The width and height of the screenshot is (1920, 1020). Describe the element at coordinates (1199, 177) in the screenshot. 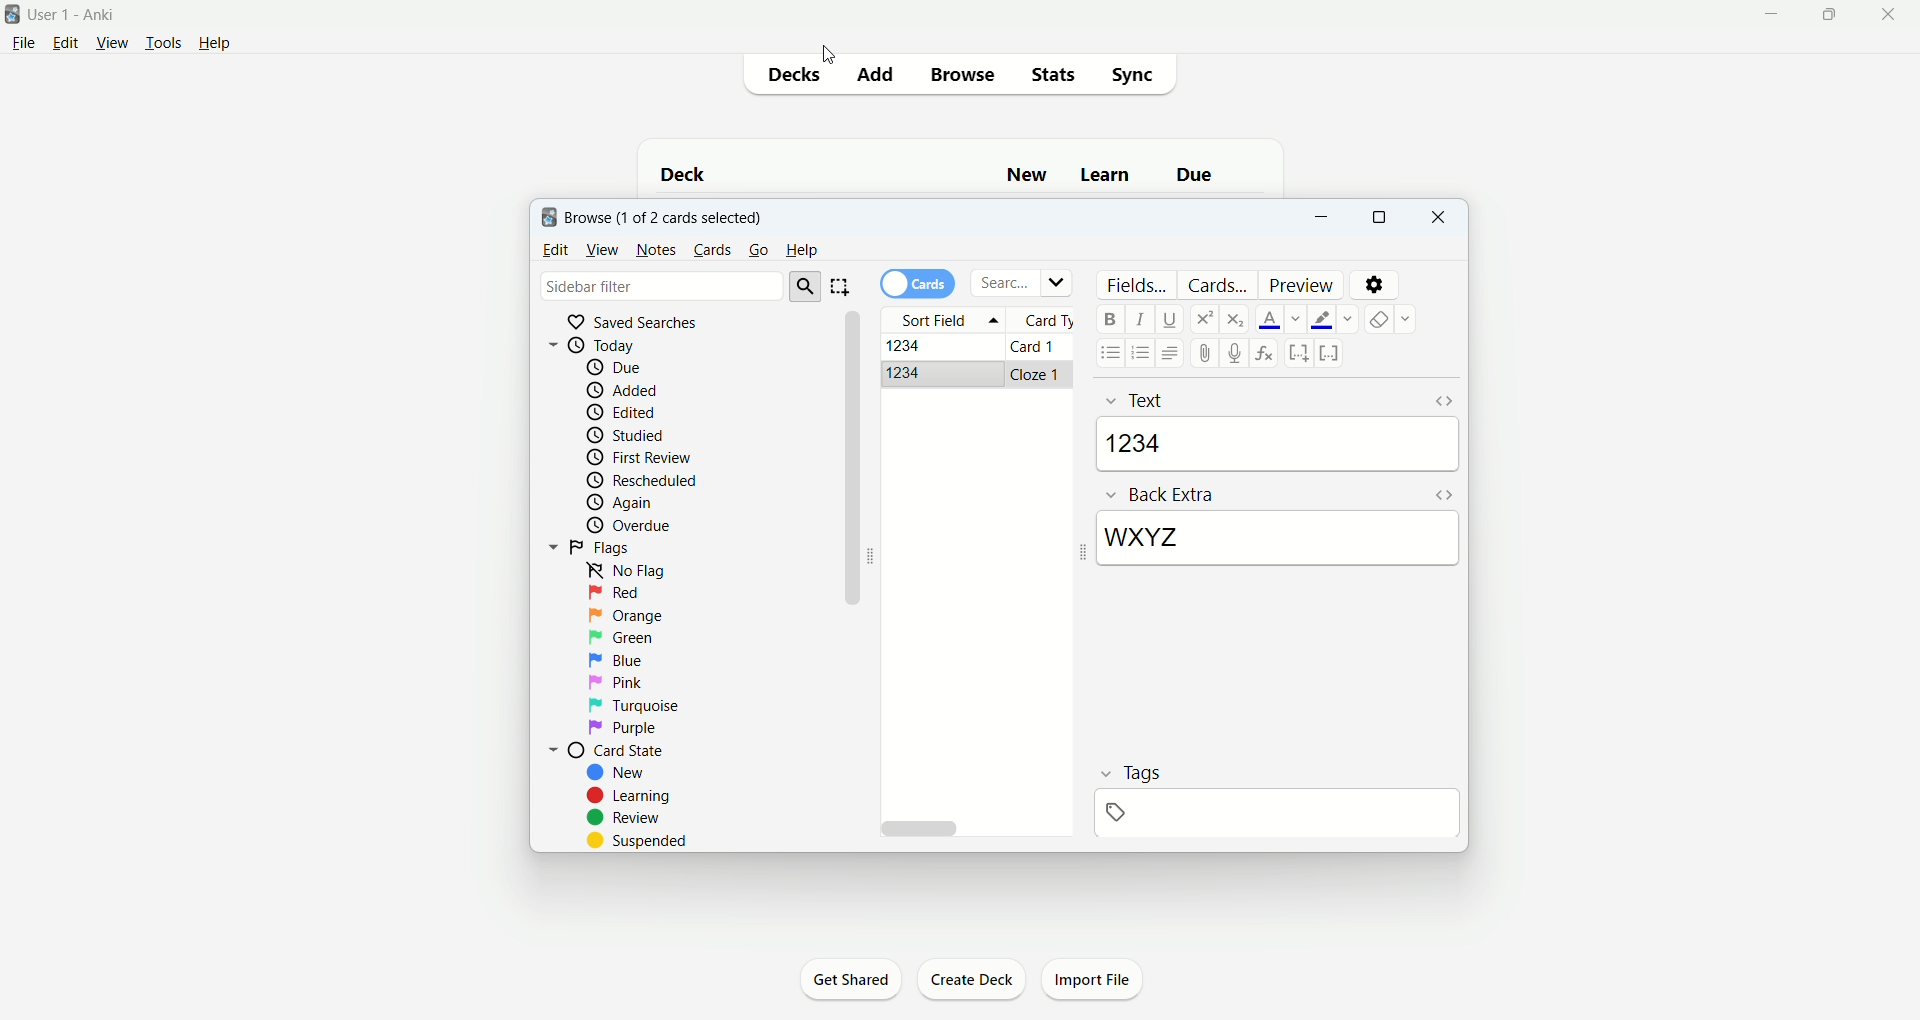

I see `due` at that location.